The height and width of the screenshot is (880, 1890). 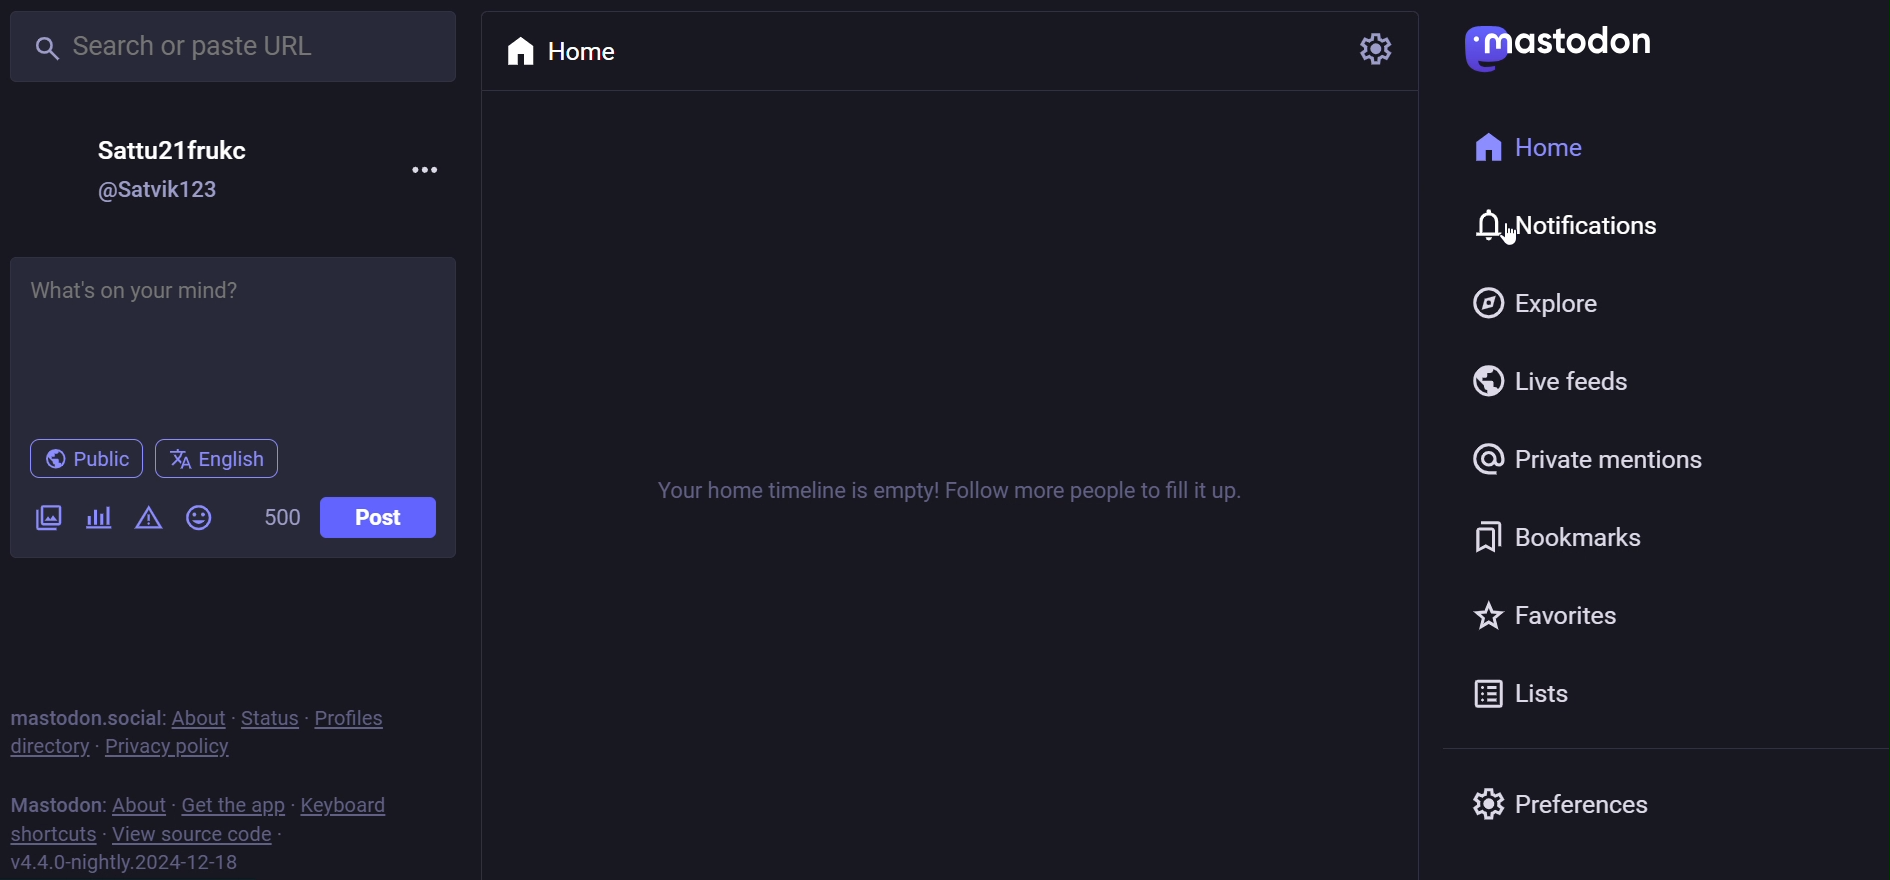 I want to click on list, so click(x=1525, y=691).